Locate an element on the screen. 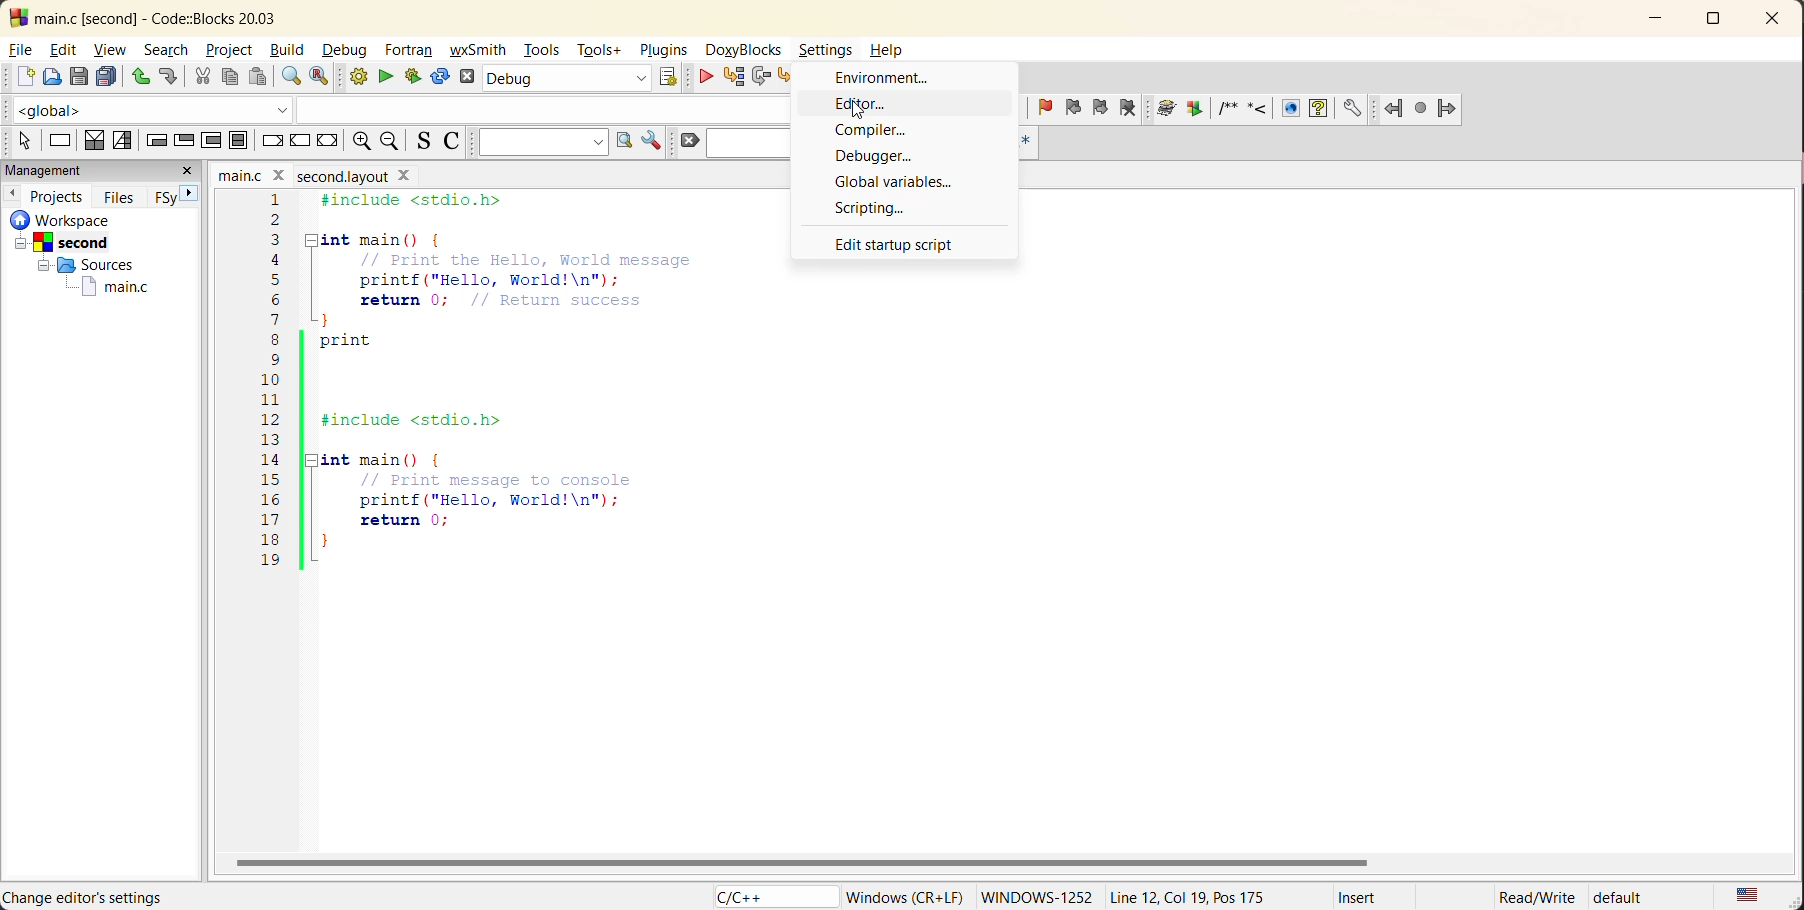 This screenshot has height=910, width=1804. doxyblocks is located at coordinates (745, 51).